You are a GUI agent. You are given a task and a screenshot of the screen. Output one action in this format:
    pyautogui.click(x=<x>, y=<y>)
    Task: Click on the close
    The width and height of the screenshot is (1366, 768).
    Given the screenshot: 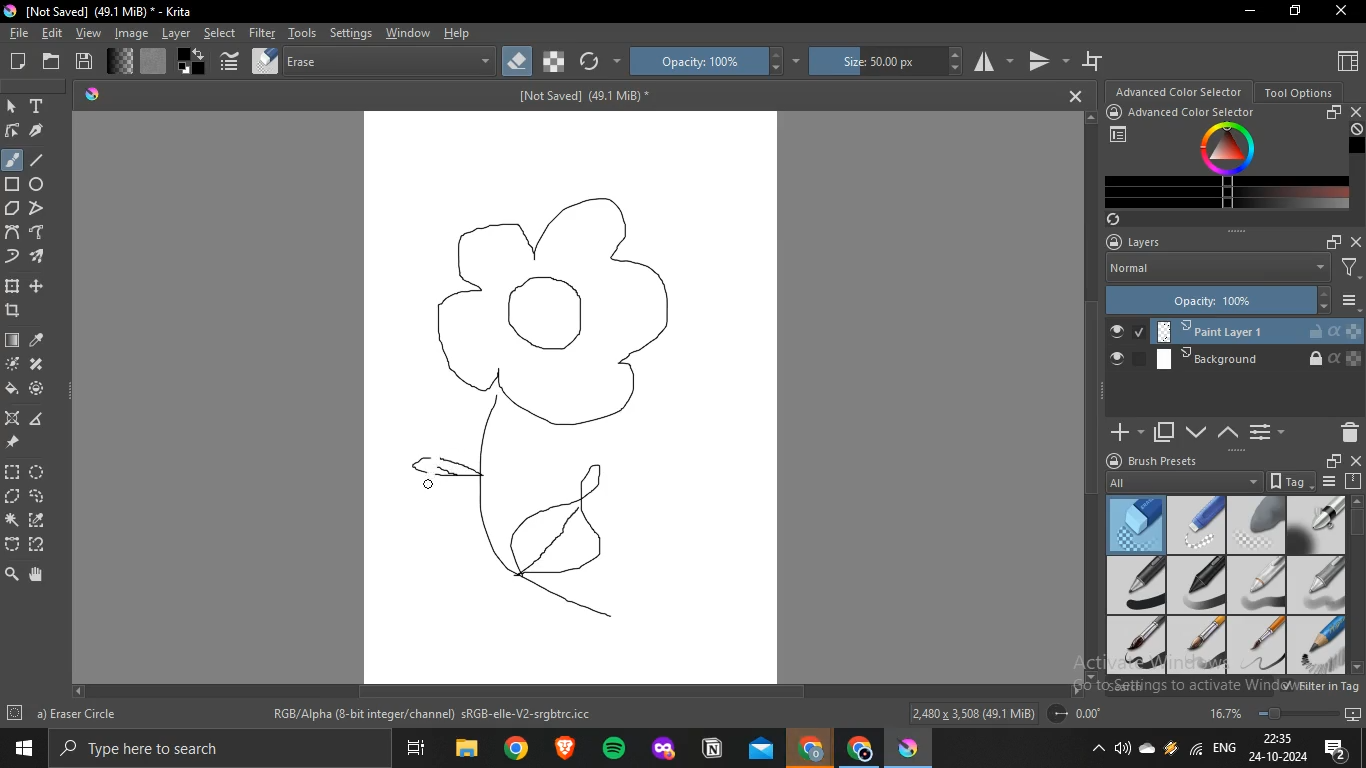 What is the action you would take?
    pyautogui.click(x=1356, y=240)
    